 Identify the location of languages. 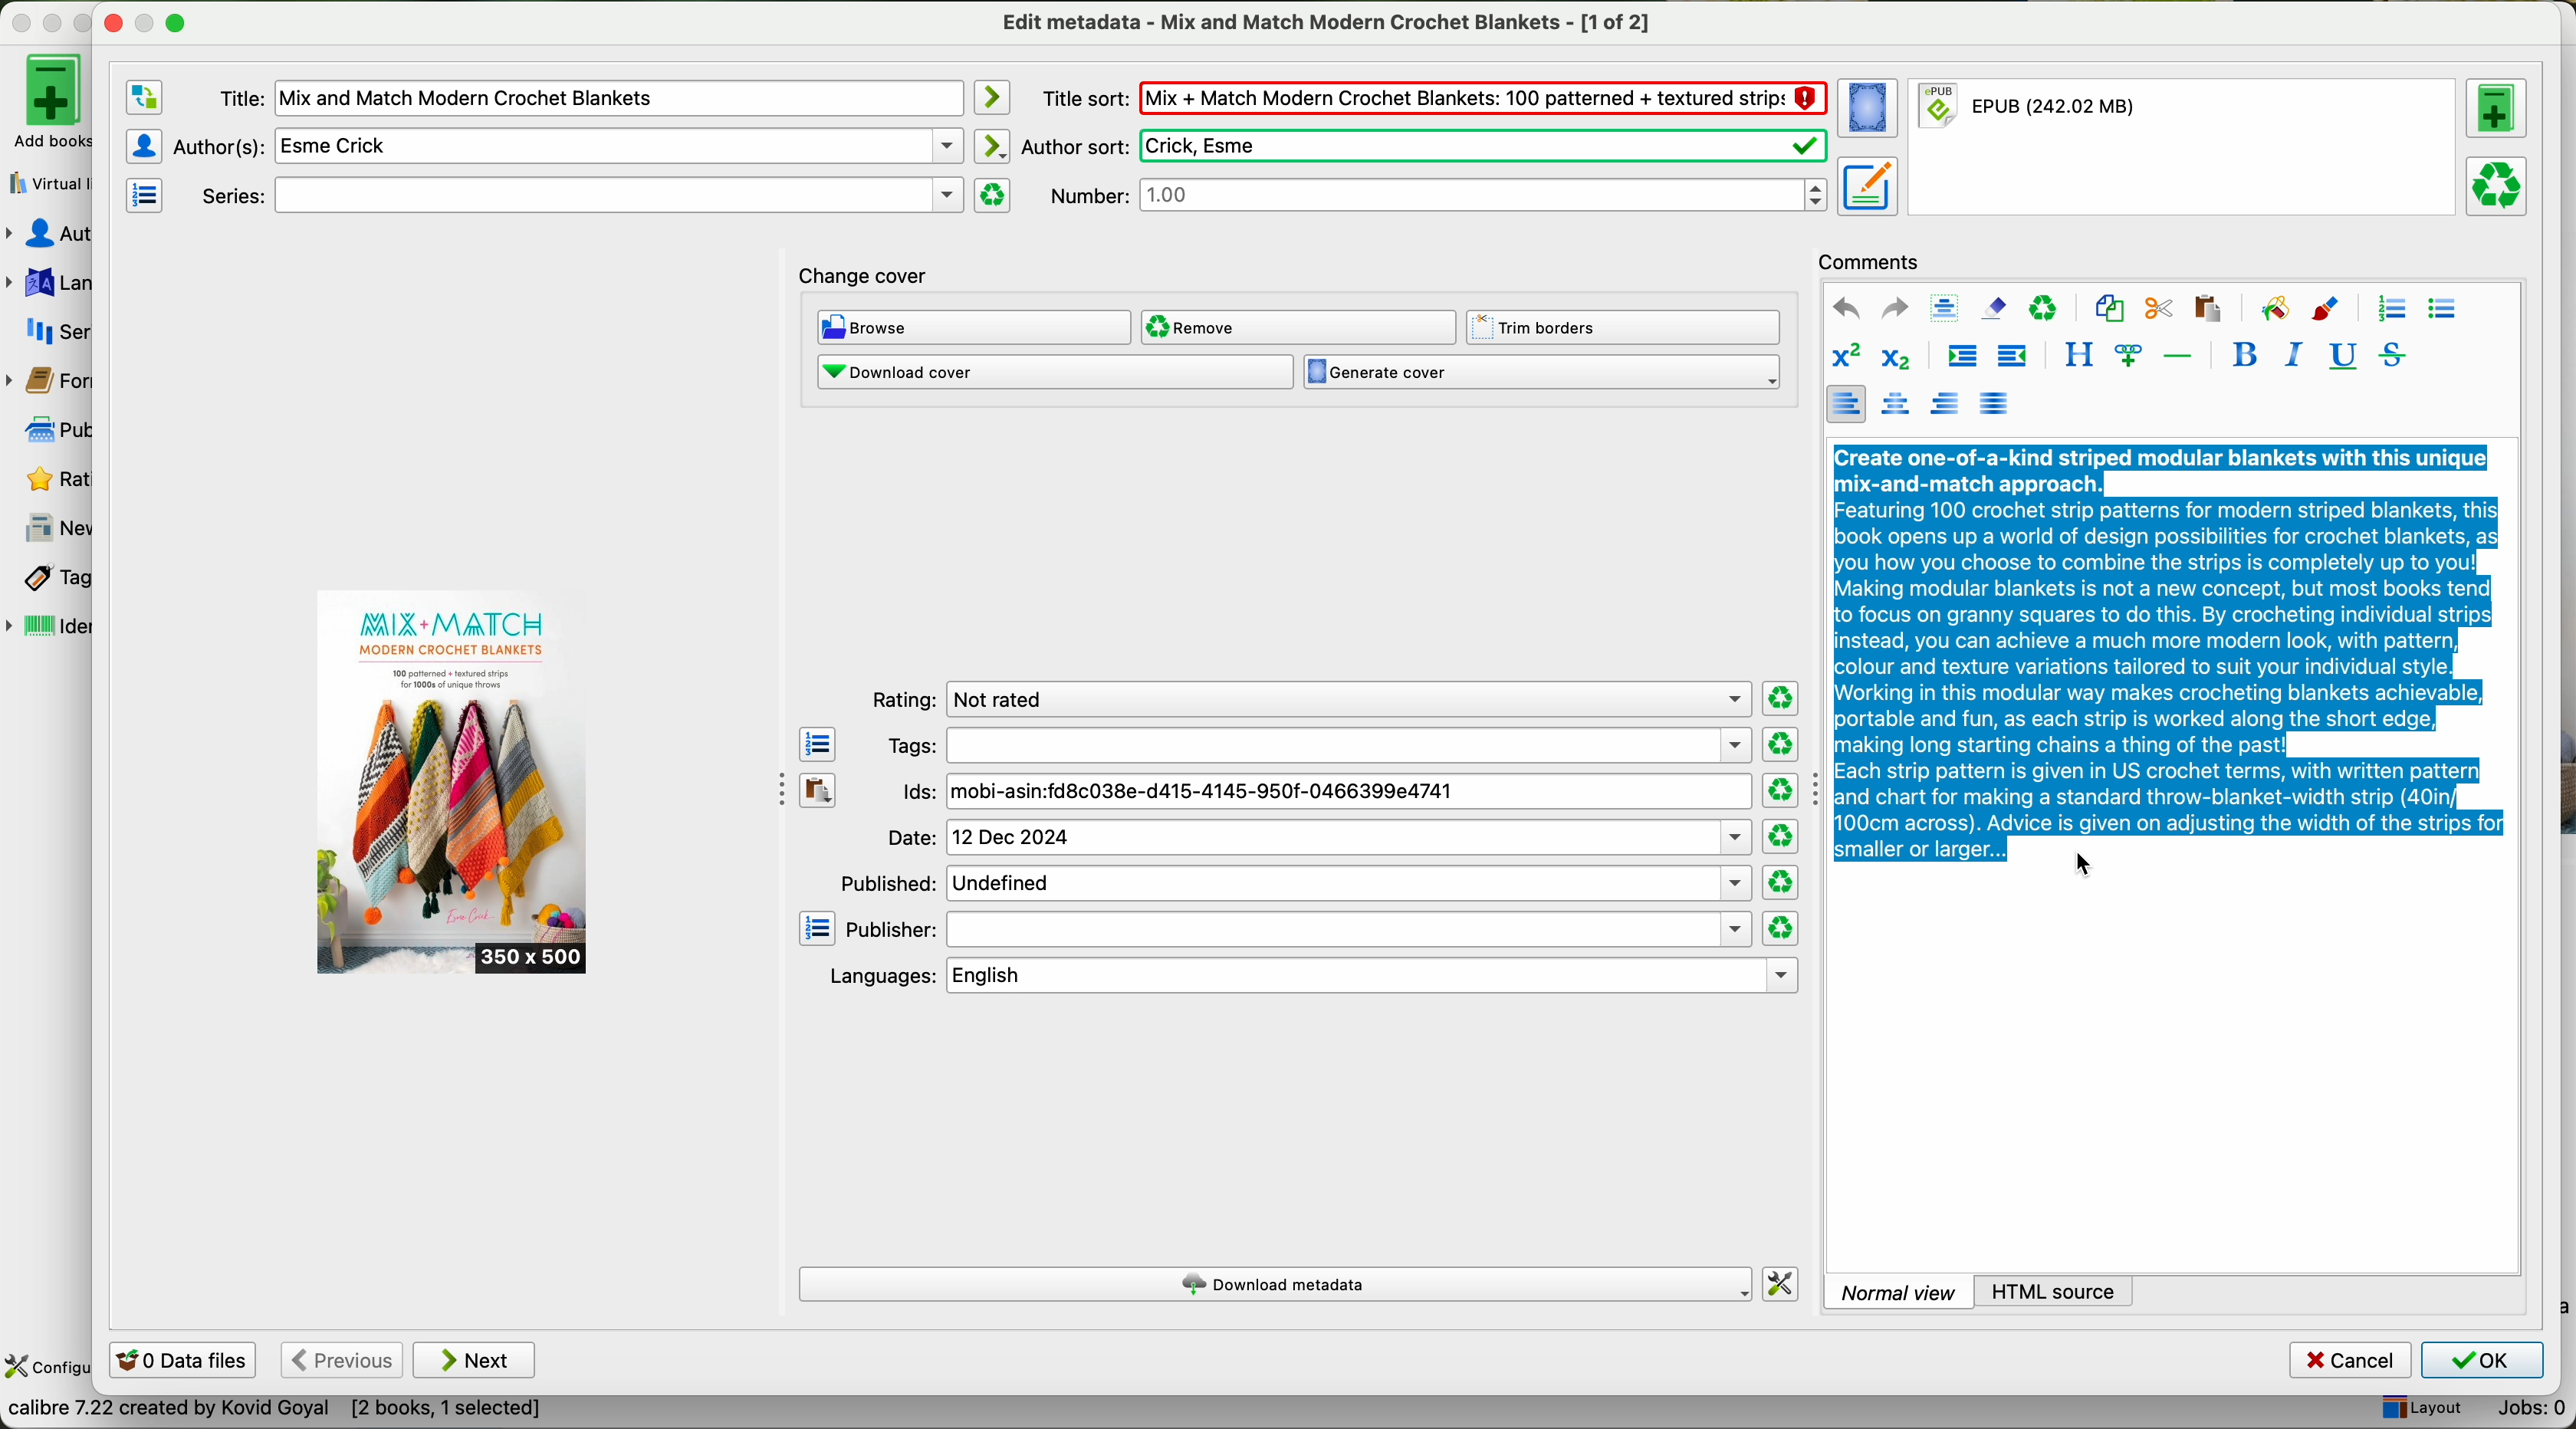
(1309, 976).